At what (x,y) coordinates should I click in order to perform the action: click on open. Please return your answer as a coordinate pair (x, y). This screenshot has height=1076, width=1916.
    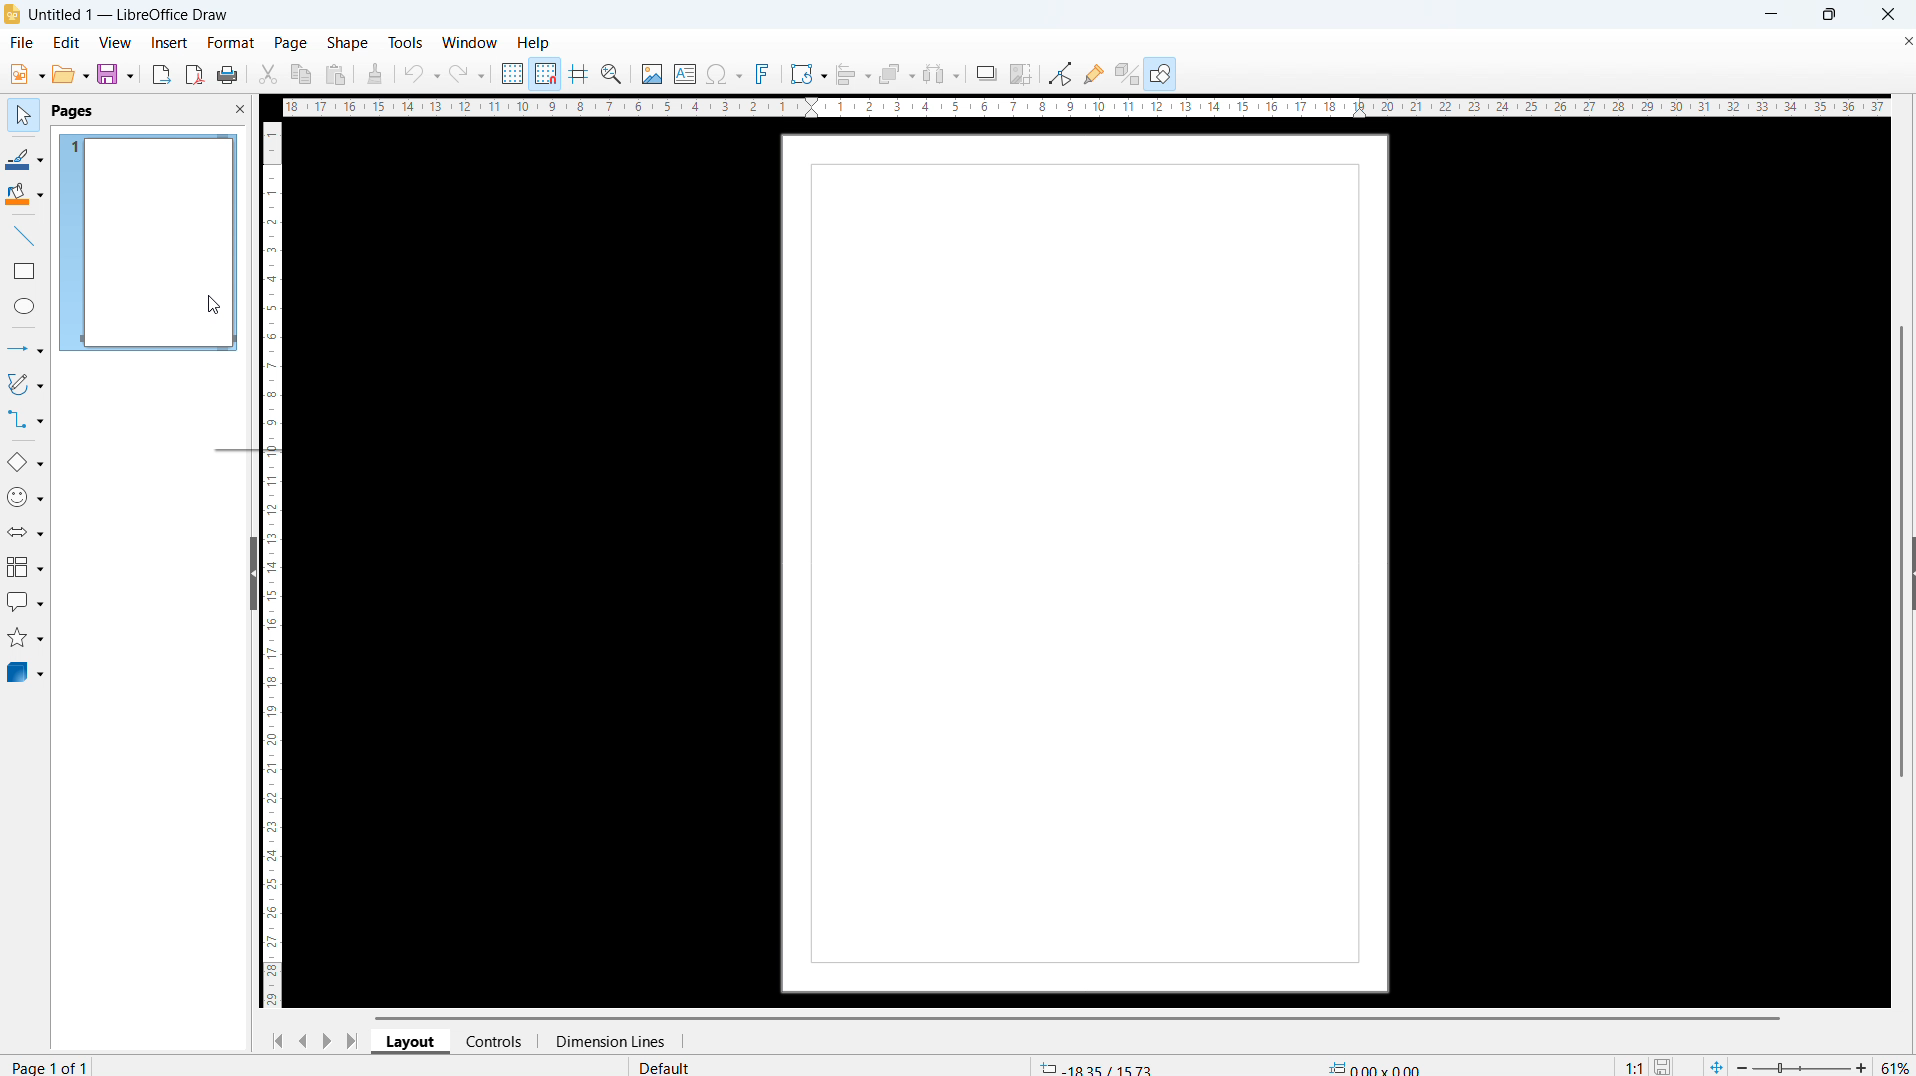
    Looking at the image, I should click on (71, 75).